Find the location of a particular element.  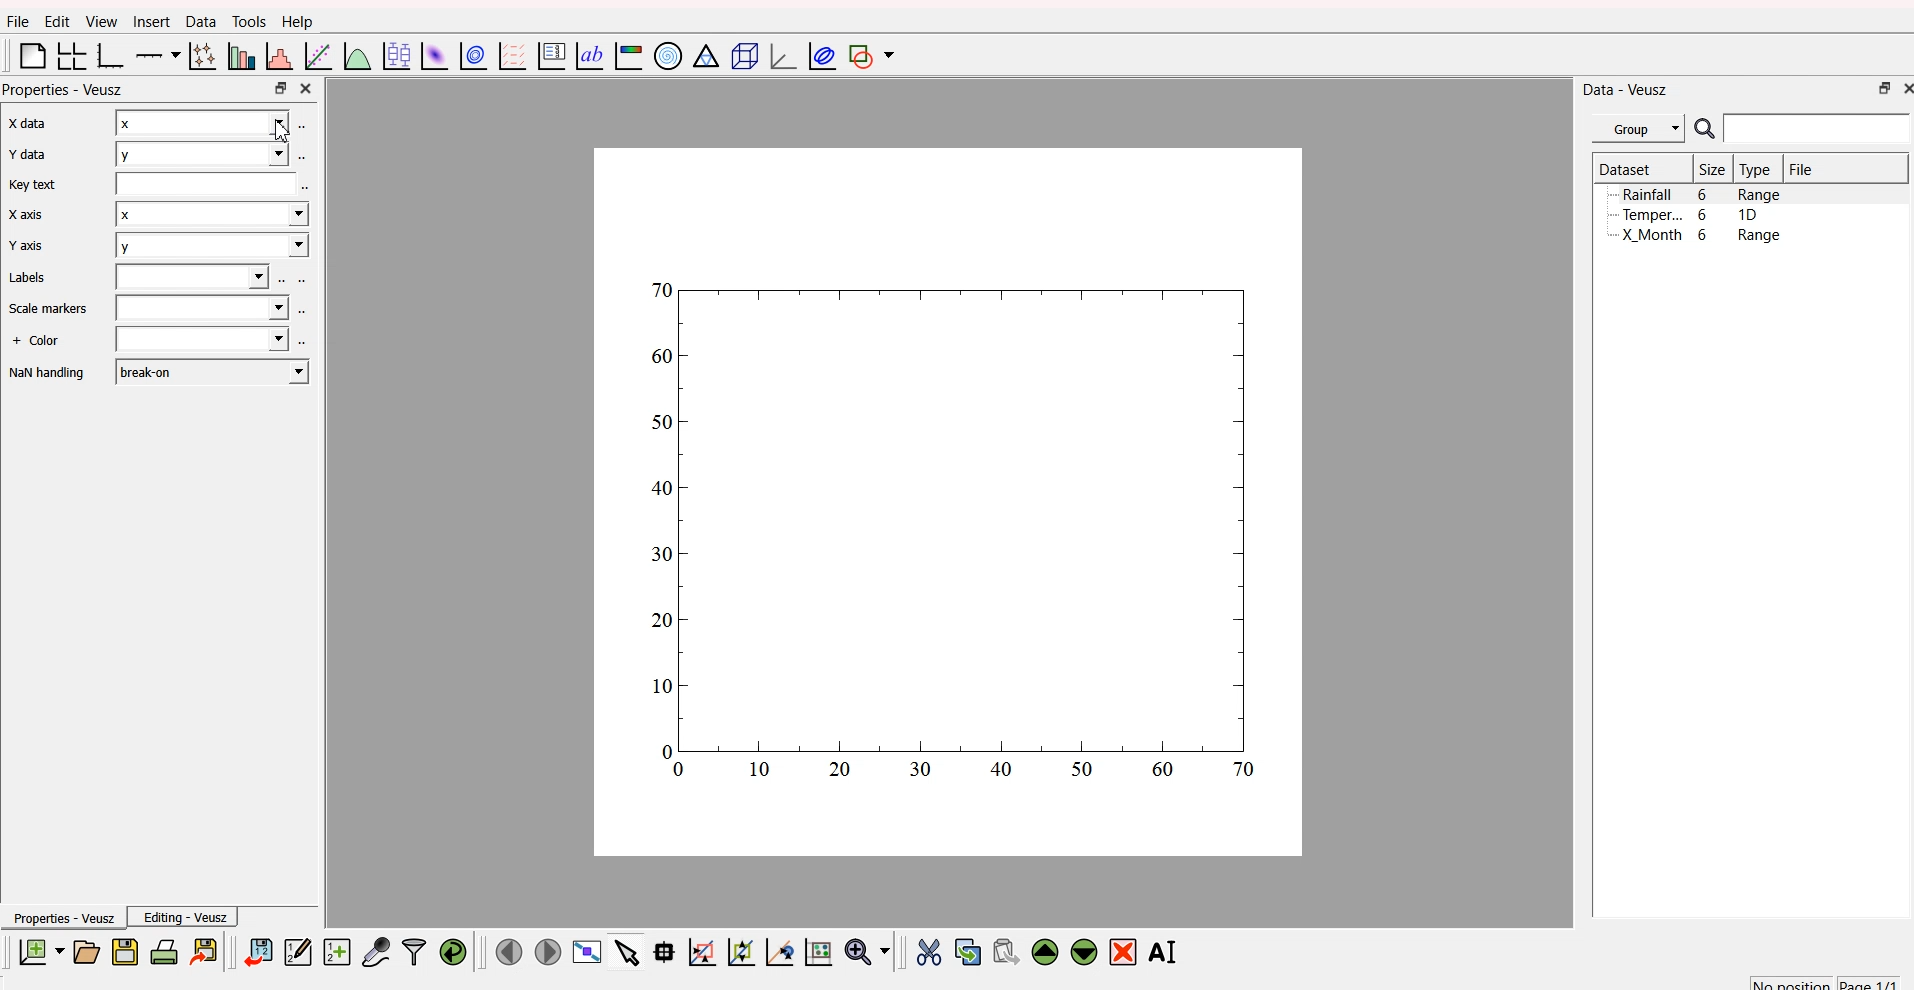

editor is located at coordinates (298, 949).